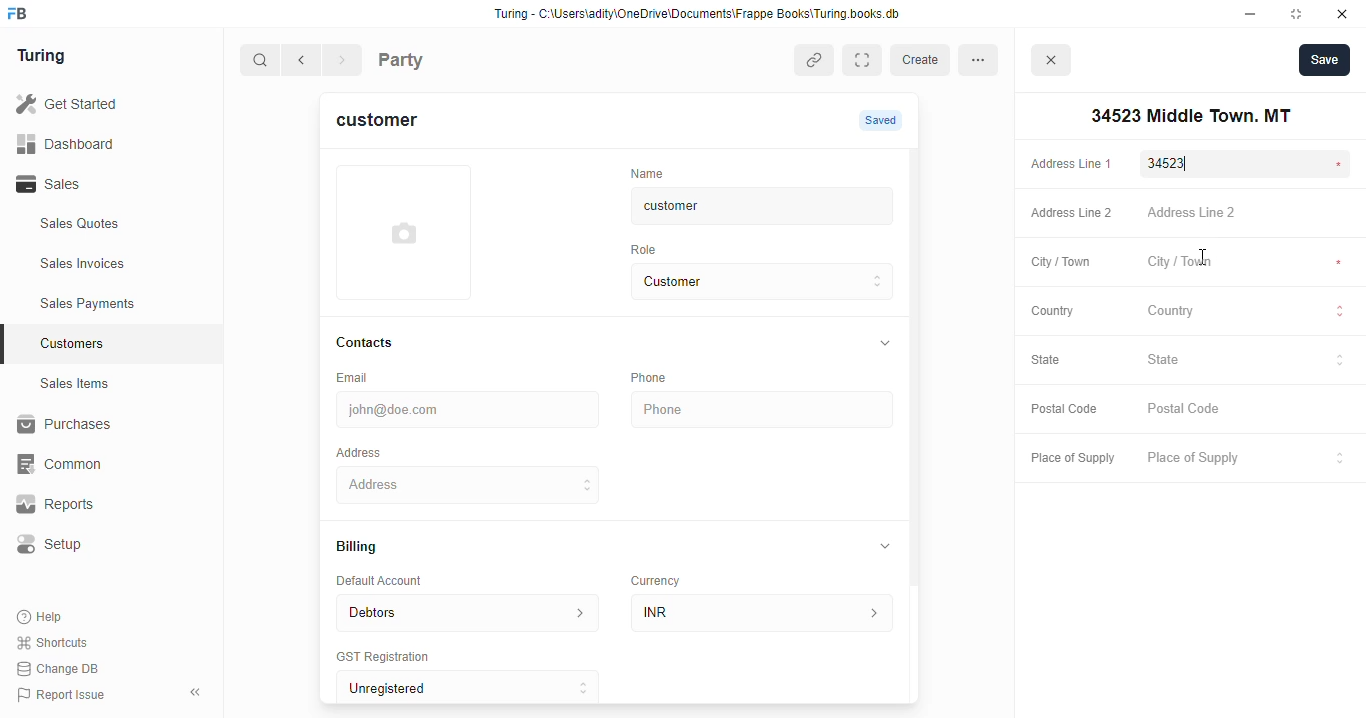 The image size is (1366, 718). What do you see at coordinates (395, 580) in the screenshot?
I see `Default Account` at bounding box center [395, 580].